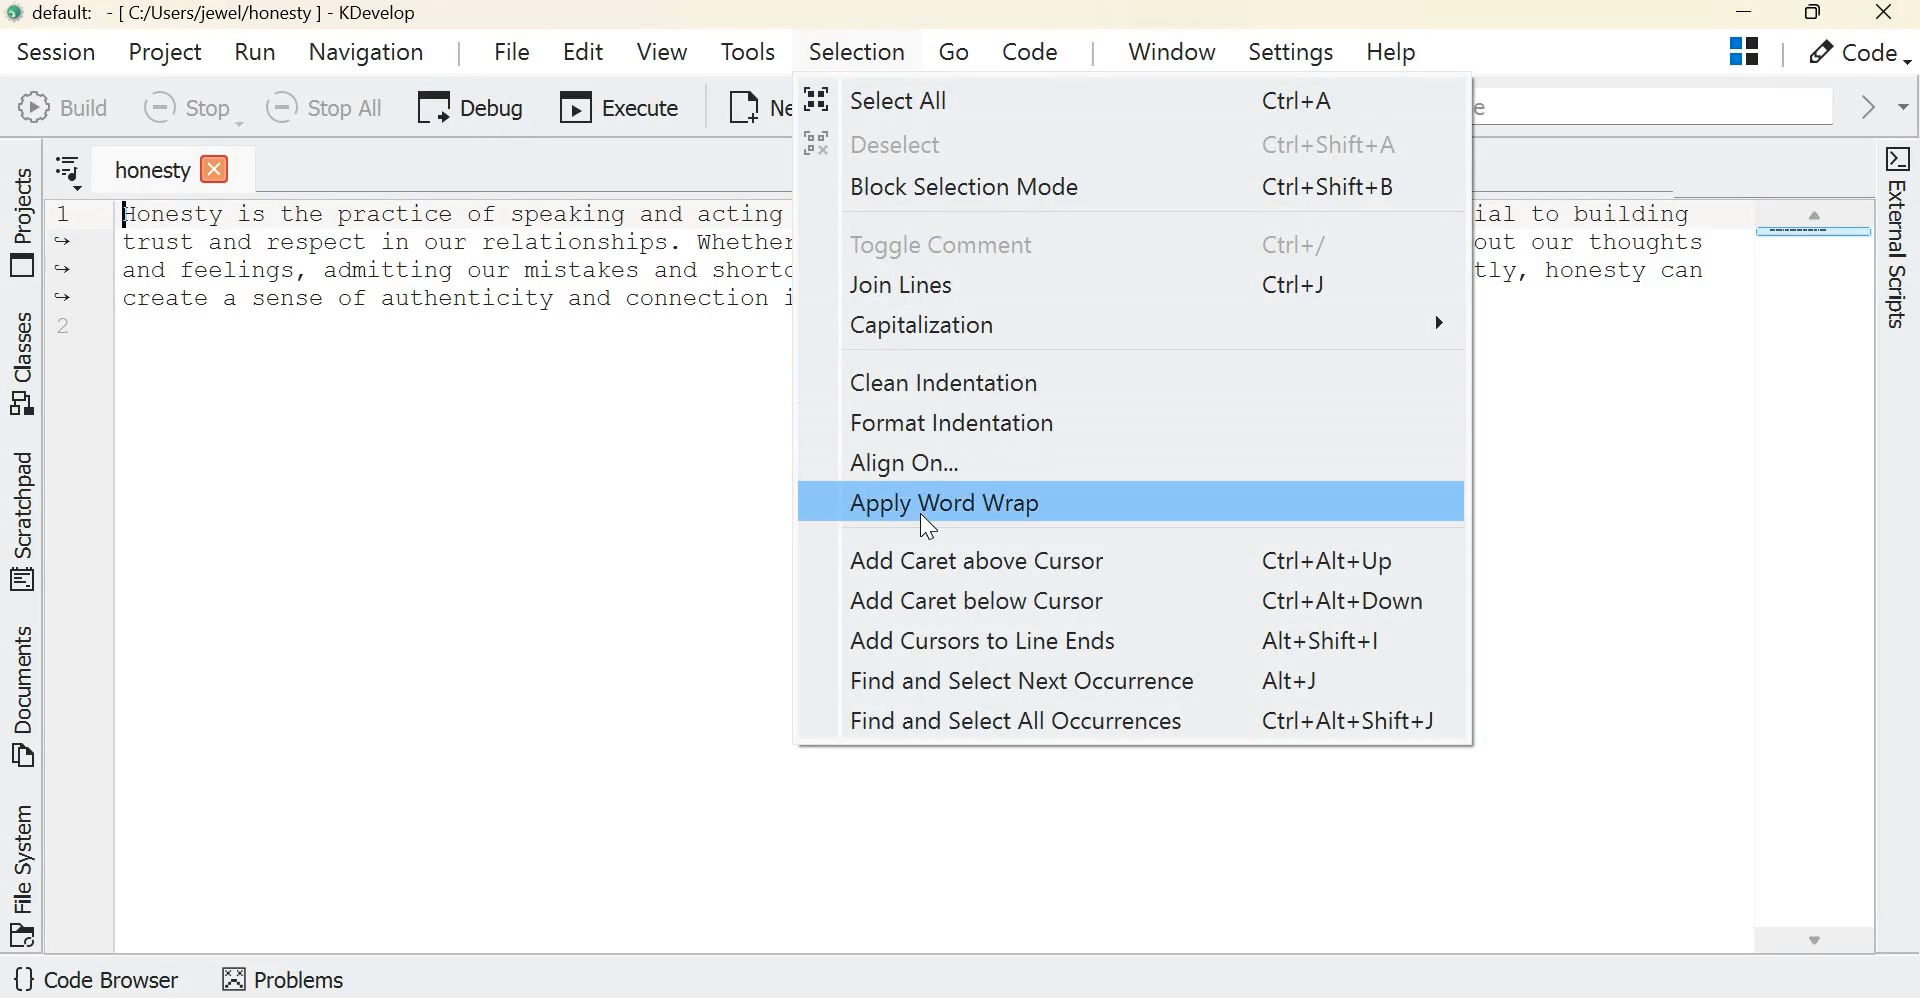 Image resolution: width=1920 pixels, height=998 pixels. I want to click on Session, so click(51, 50).